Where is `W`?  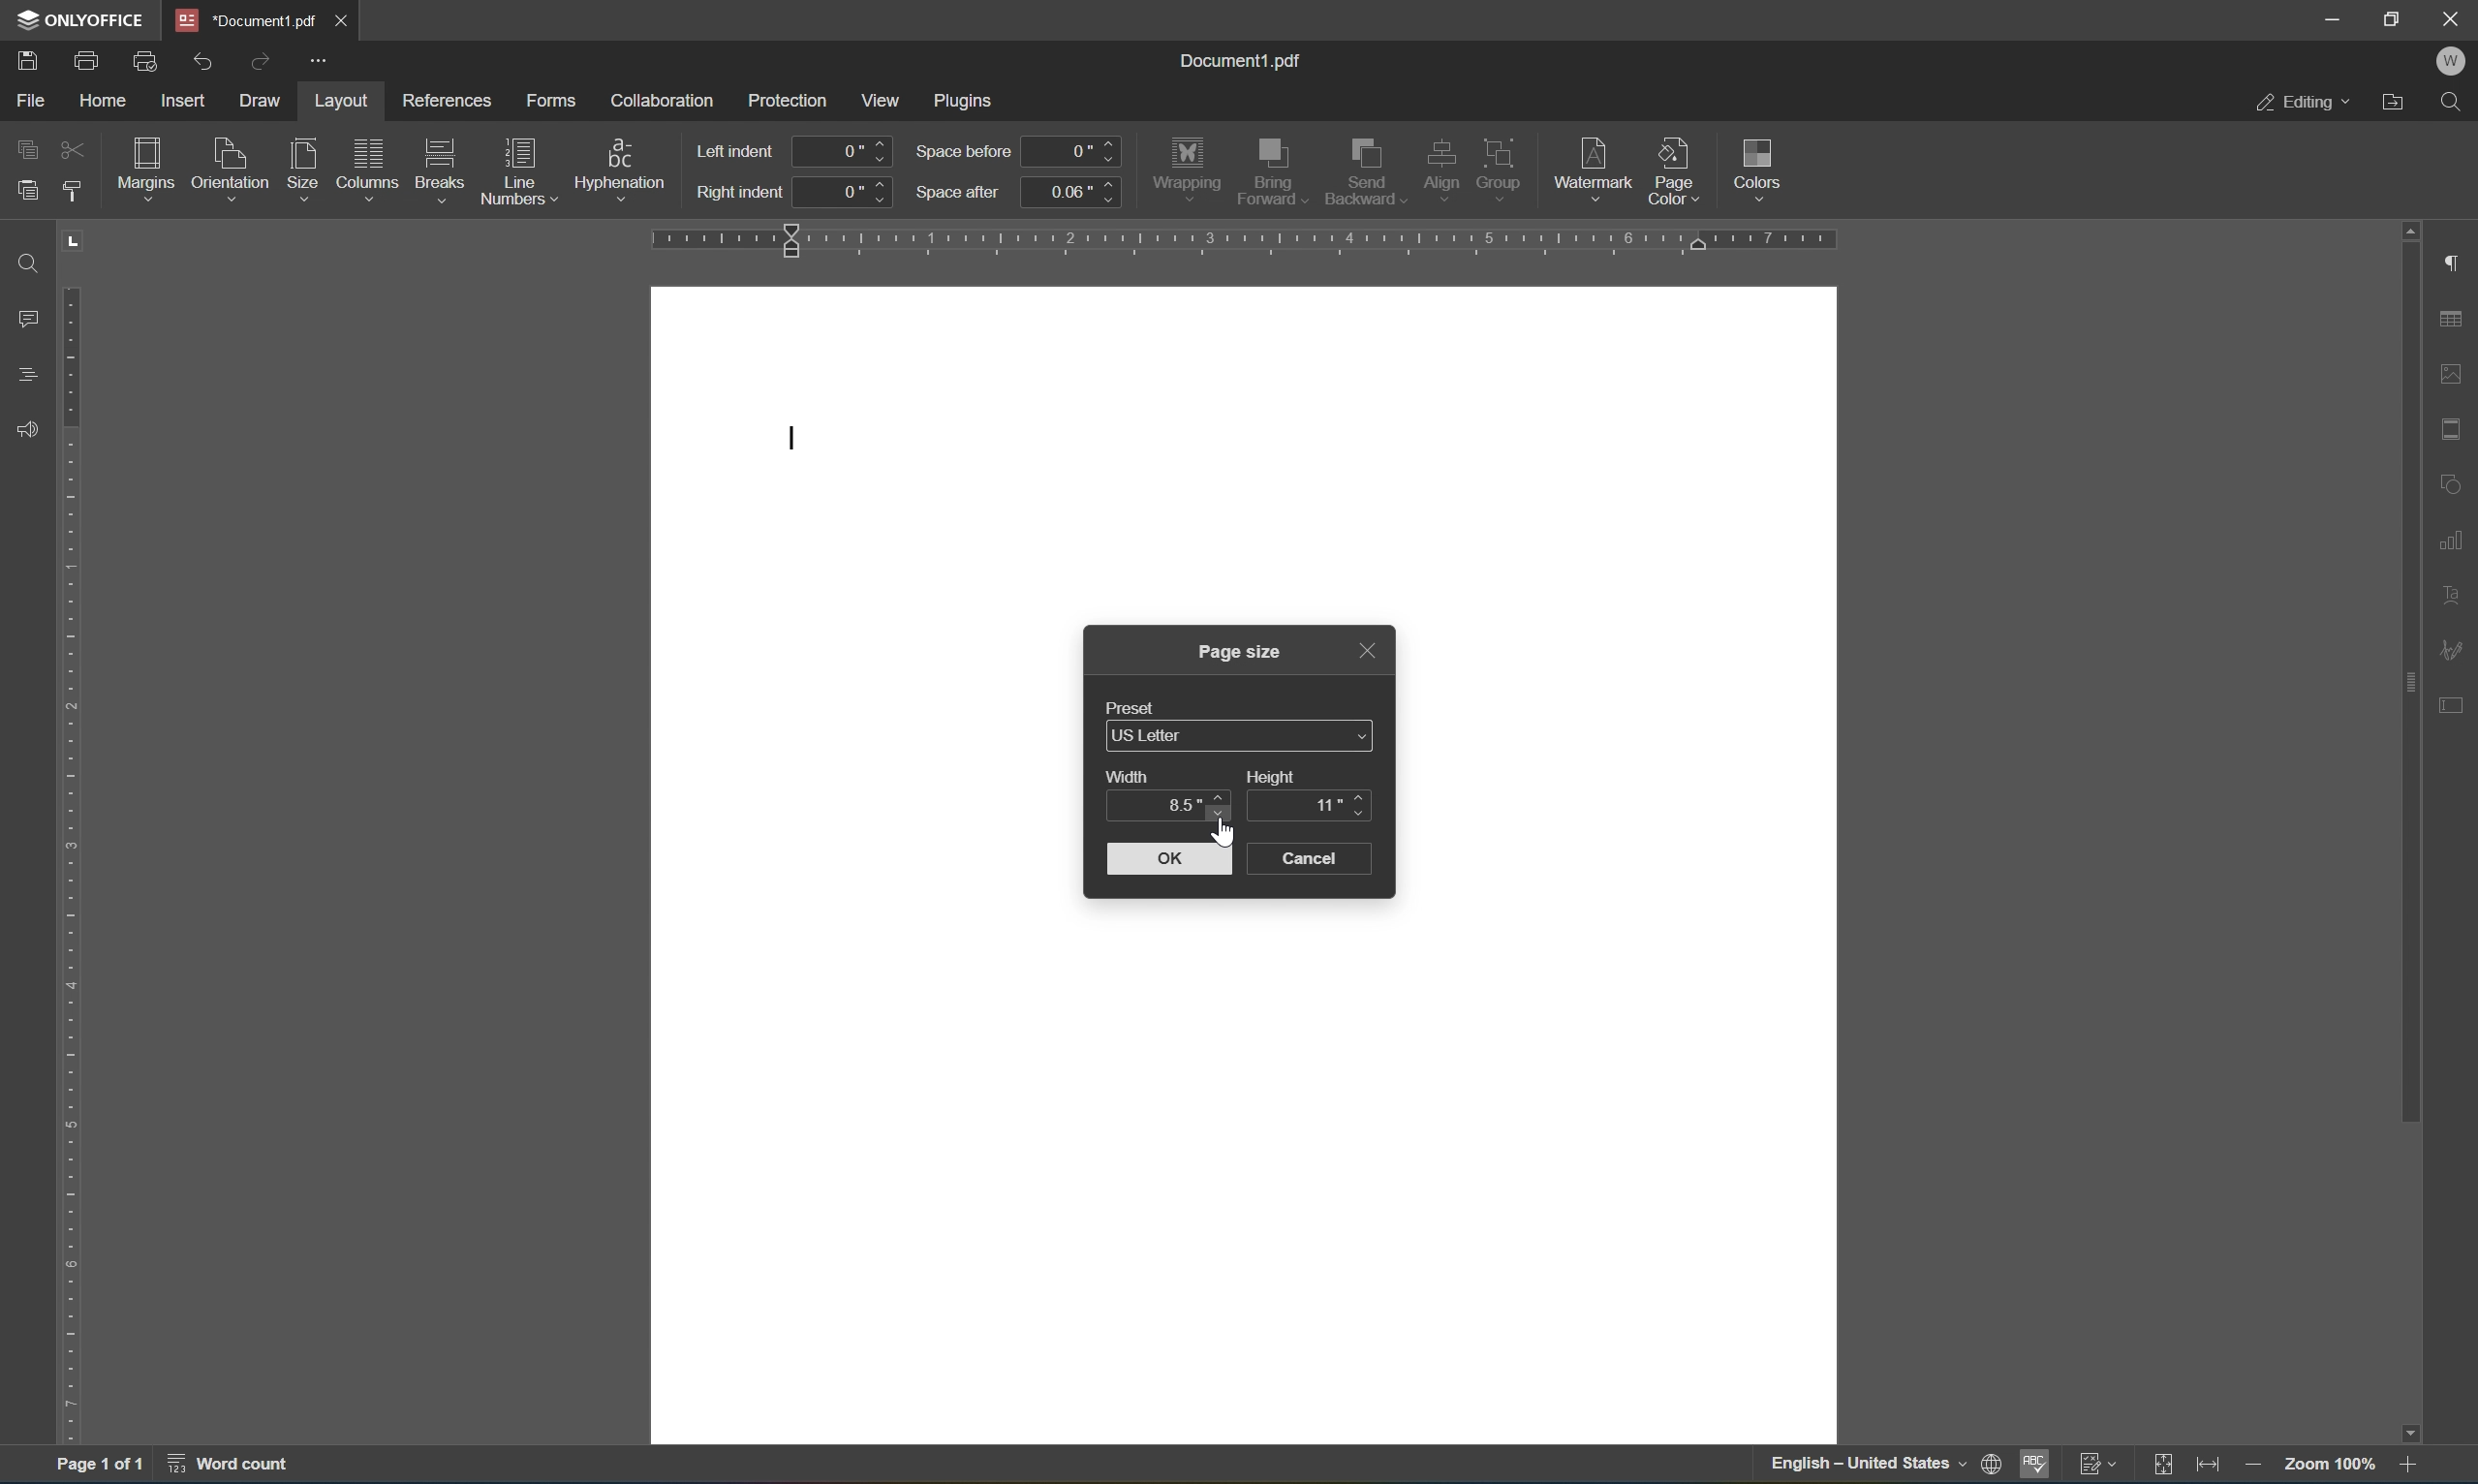 W is located at coordinates (2450, 60).